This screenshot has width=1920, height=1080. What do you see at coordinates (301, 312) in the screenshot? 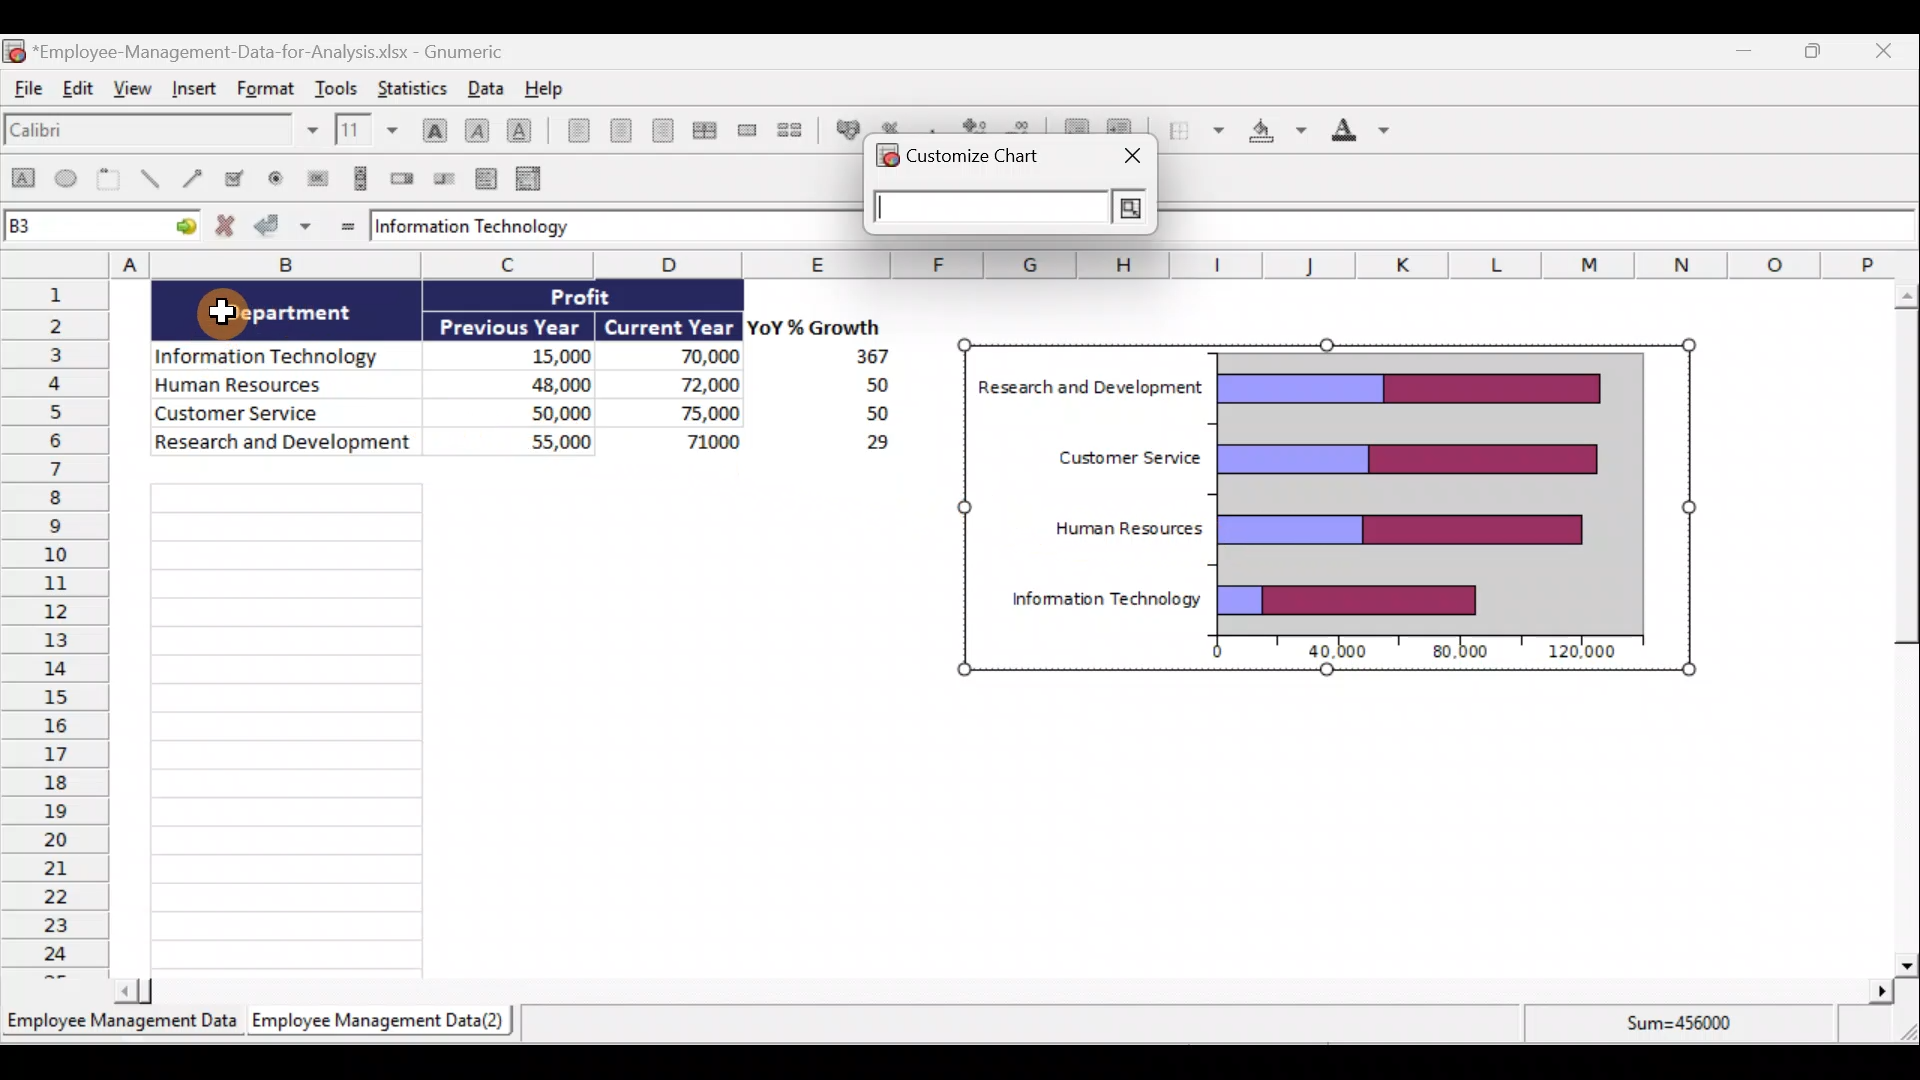
I see `Department` at bounding box center [301, 312].